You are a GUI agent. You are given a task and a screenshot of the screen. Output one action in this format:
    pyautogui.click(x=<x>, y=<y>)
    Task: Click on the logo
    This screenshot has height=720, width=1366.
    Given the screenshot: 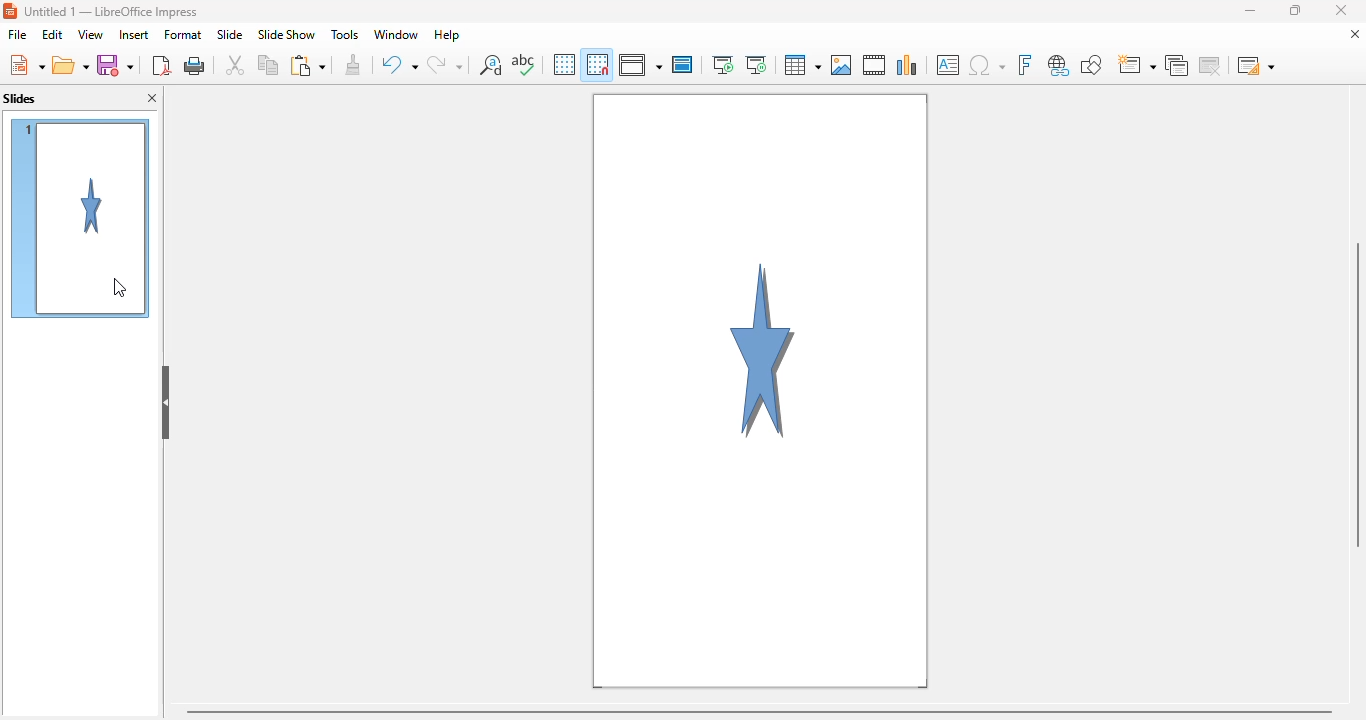 What is the action you would take?
    pyautogui.click(x=10, y=11)
    